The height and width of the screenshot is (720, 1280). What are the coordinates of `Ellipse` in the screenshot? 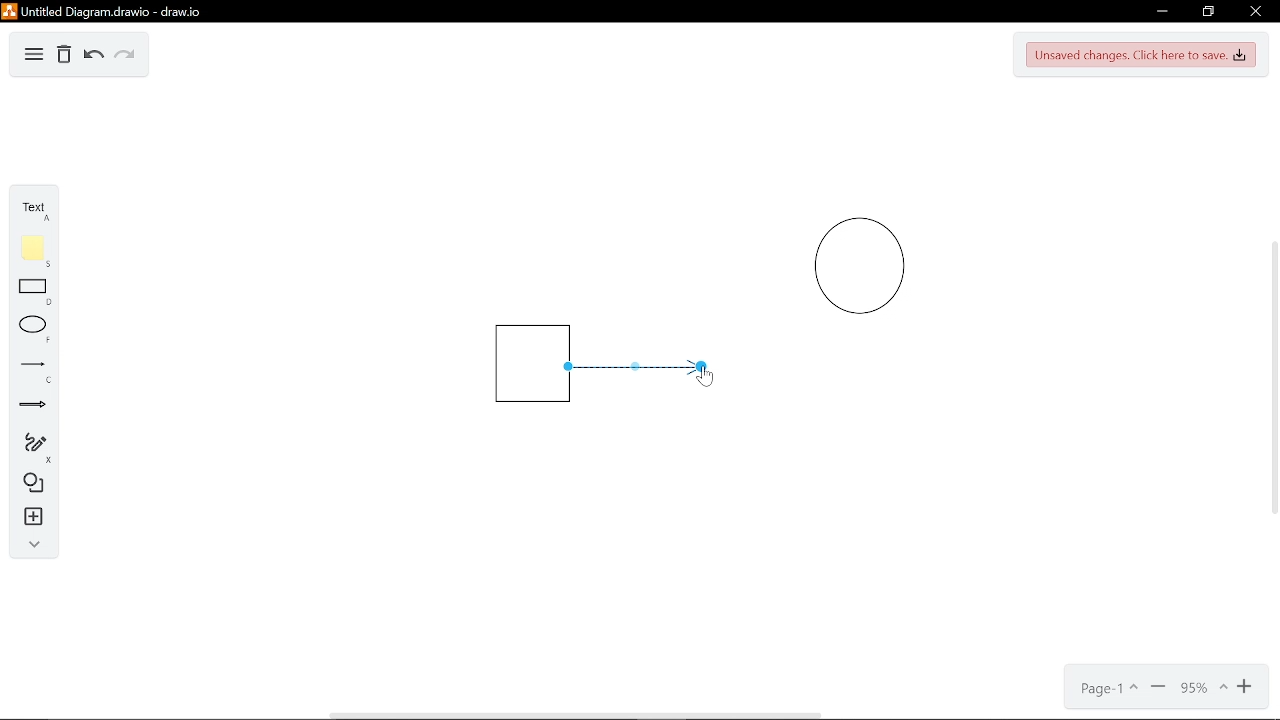 It's located at (29, 330).